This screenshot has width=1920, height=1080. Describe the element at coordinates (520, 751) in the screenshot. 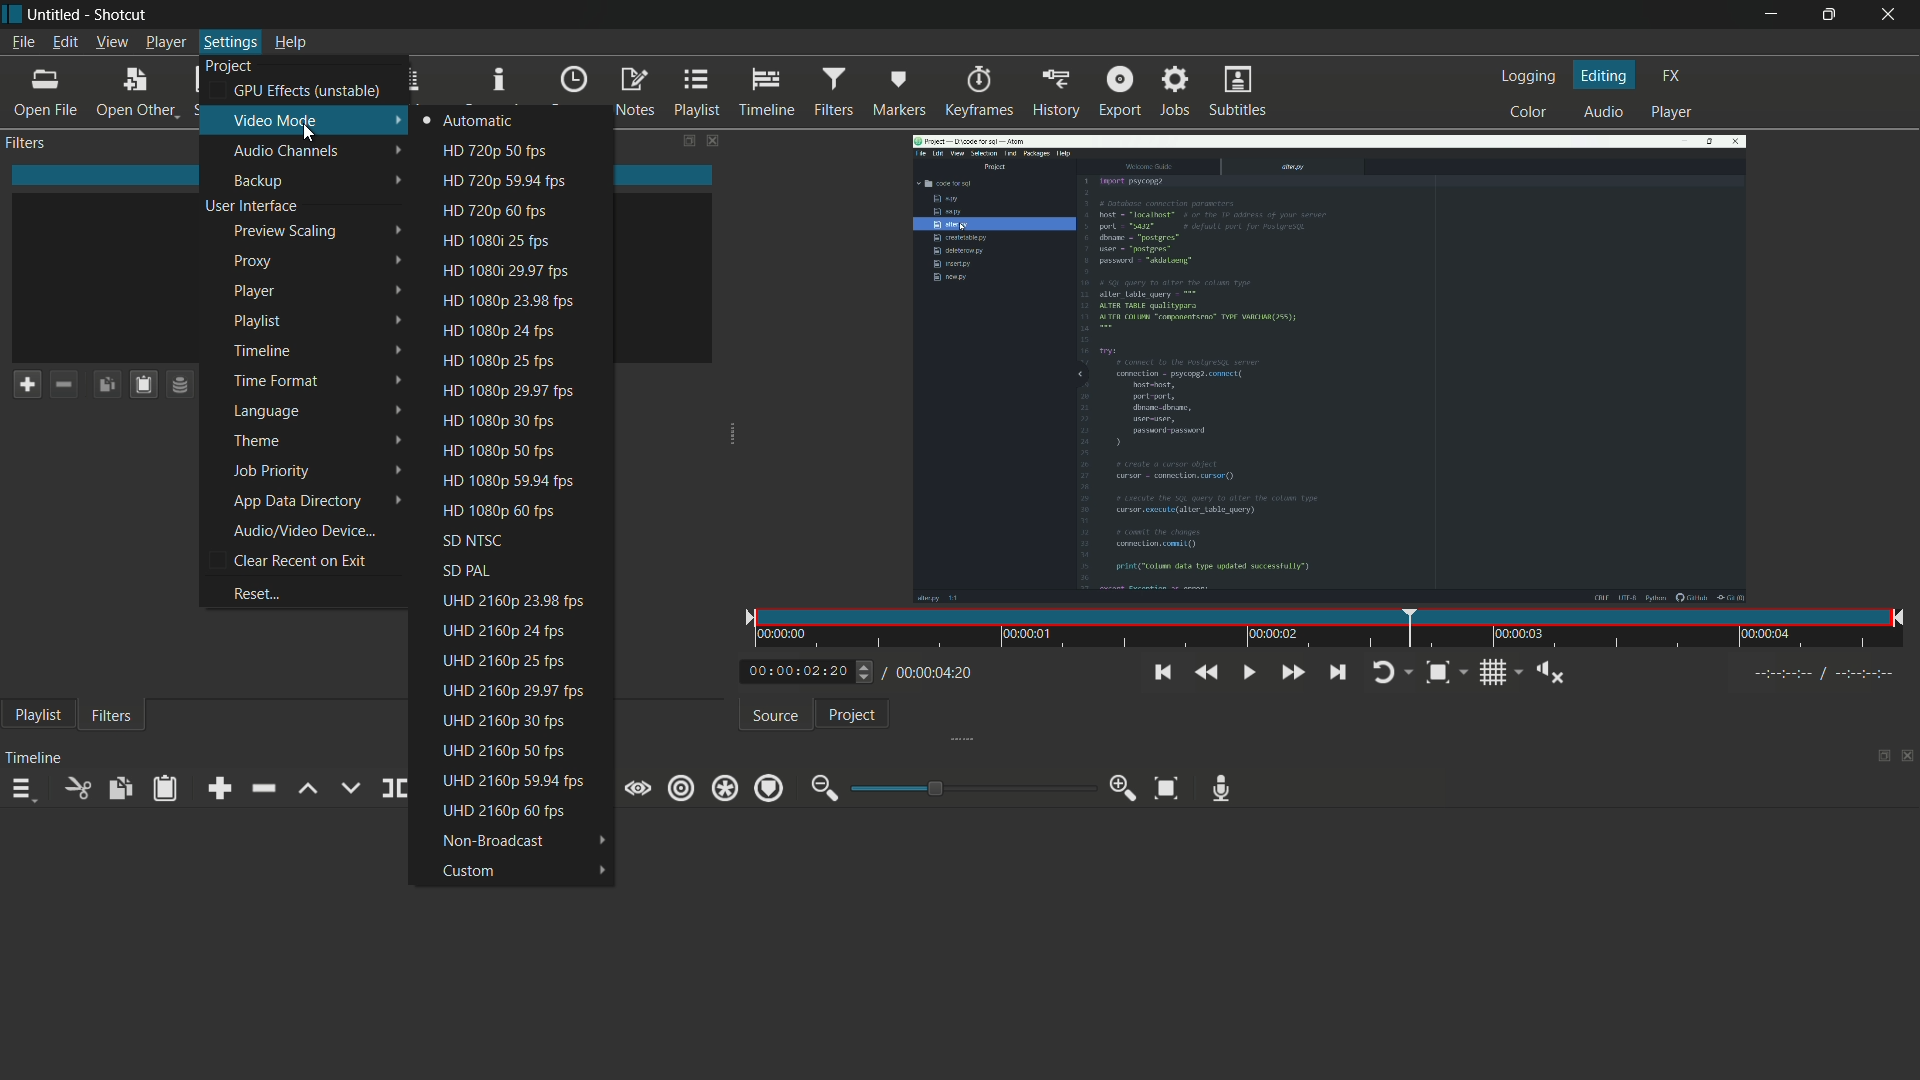

I see `uhd 2160p 50 fps` at that location.